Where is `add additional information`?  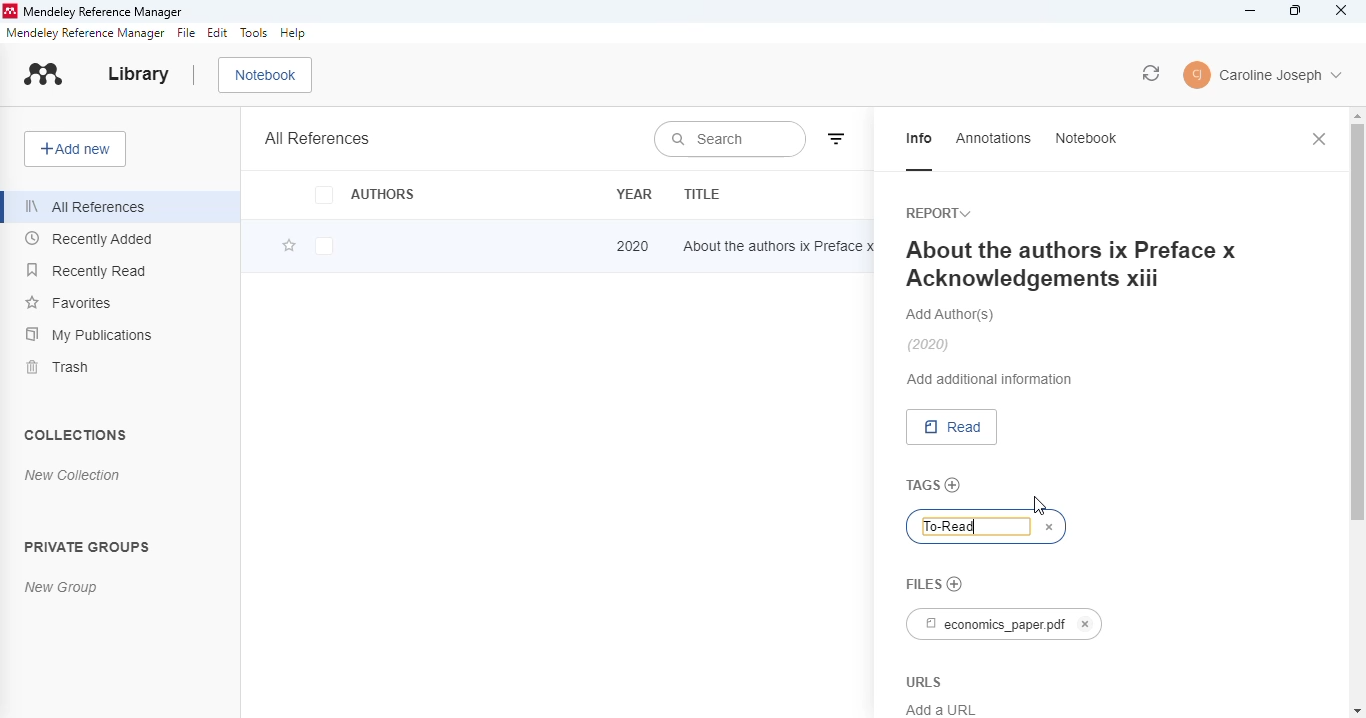
add additional information is located at coordinates (991, 379).